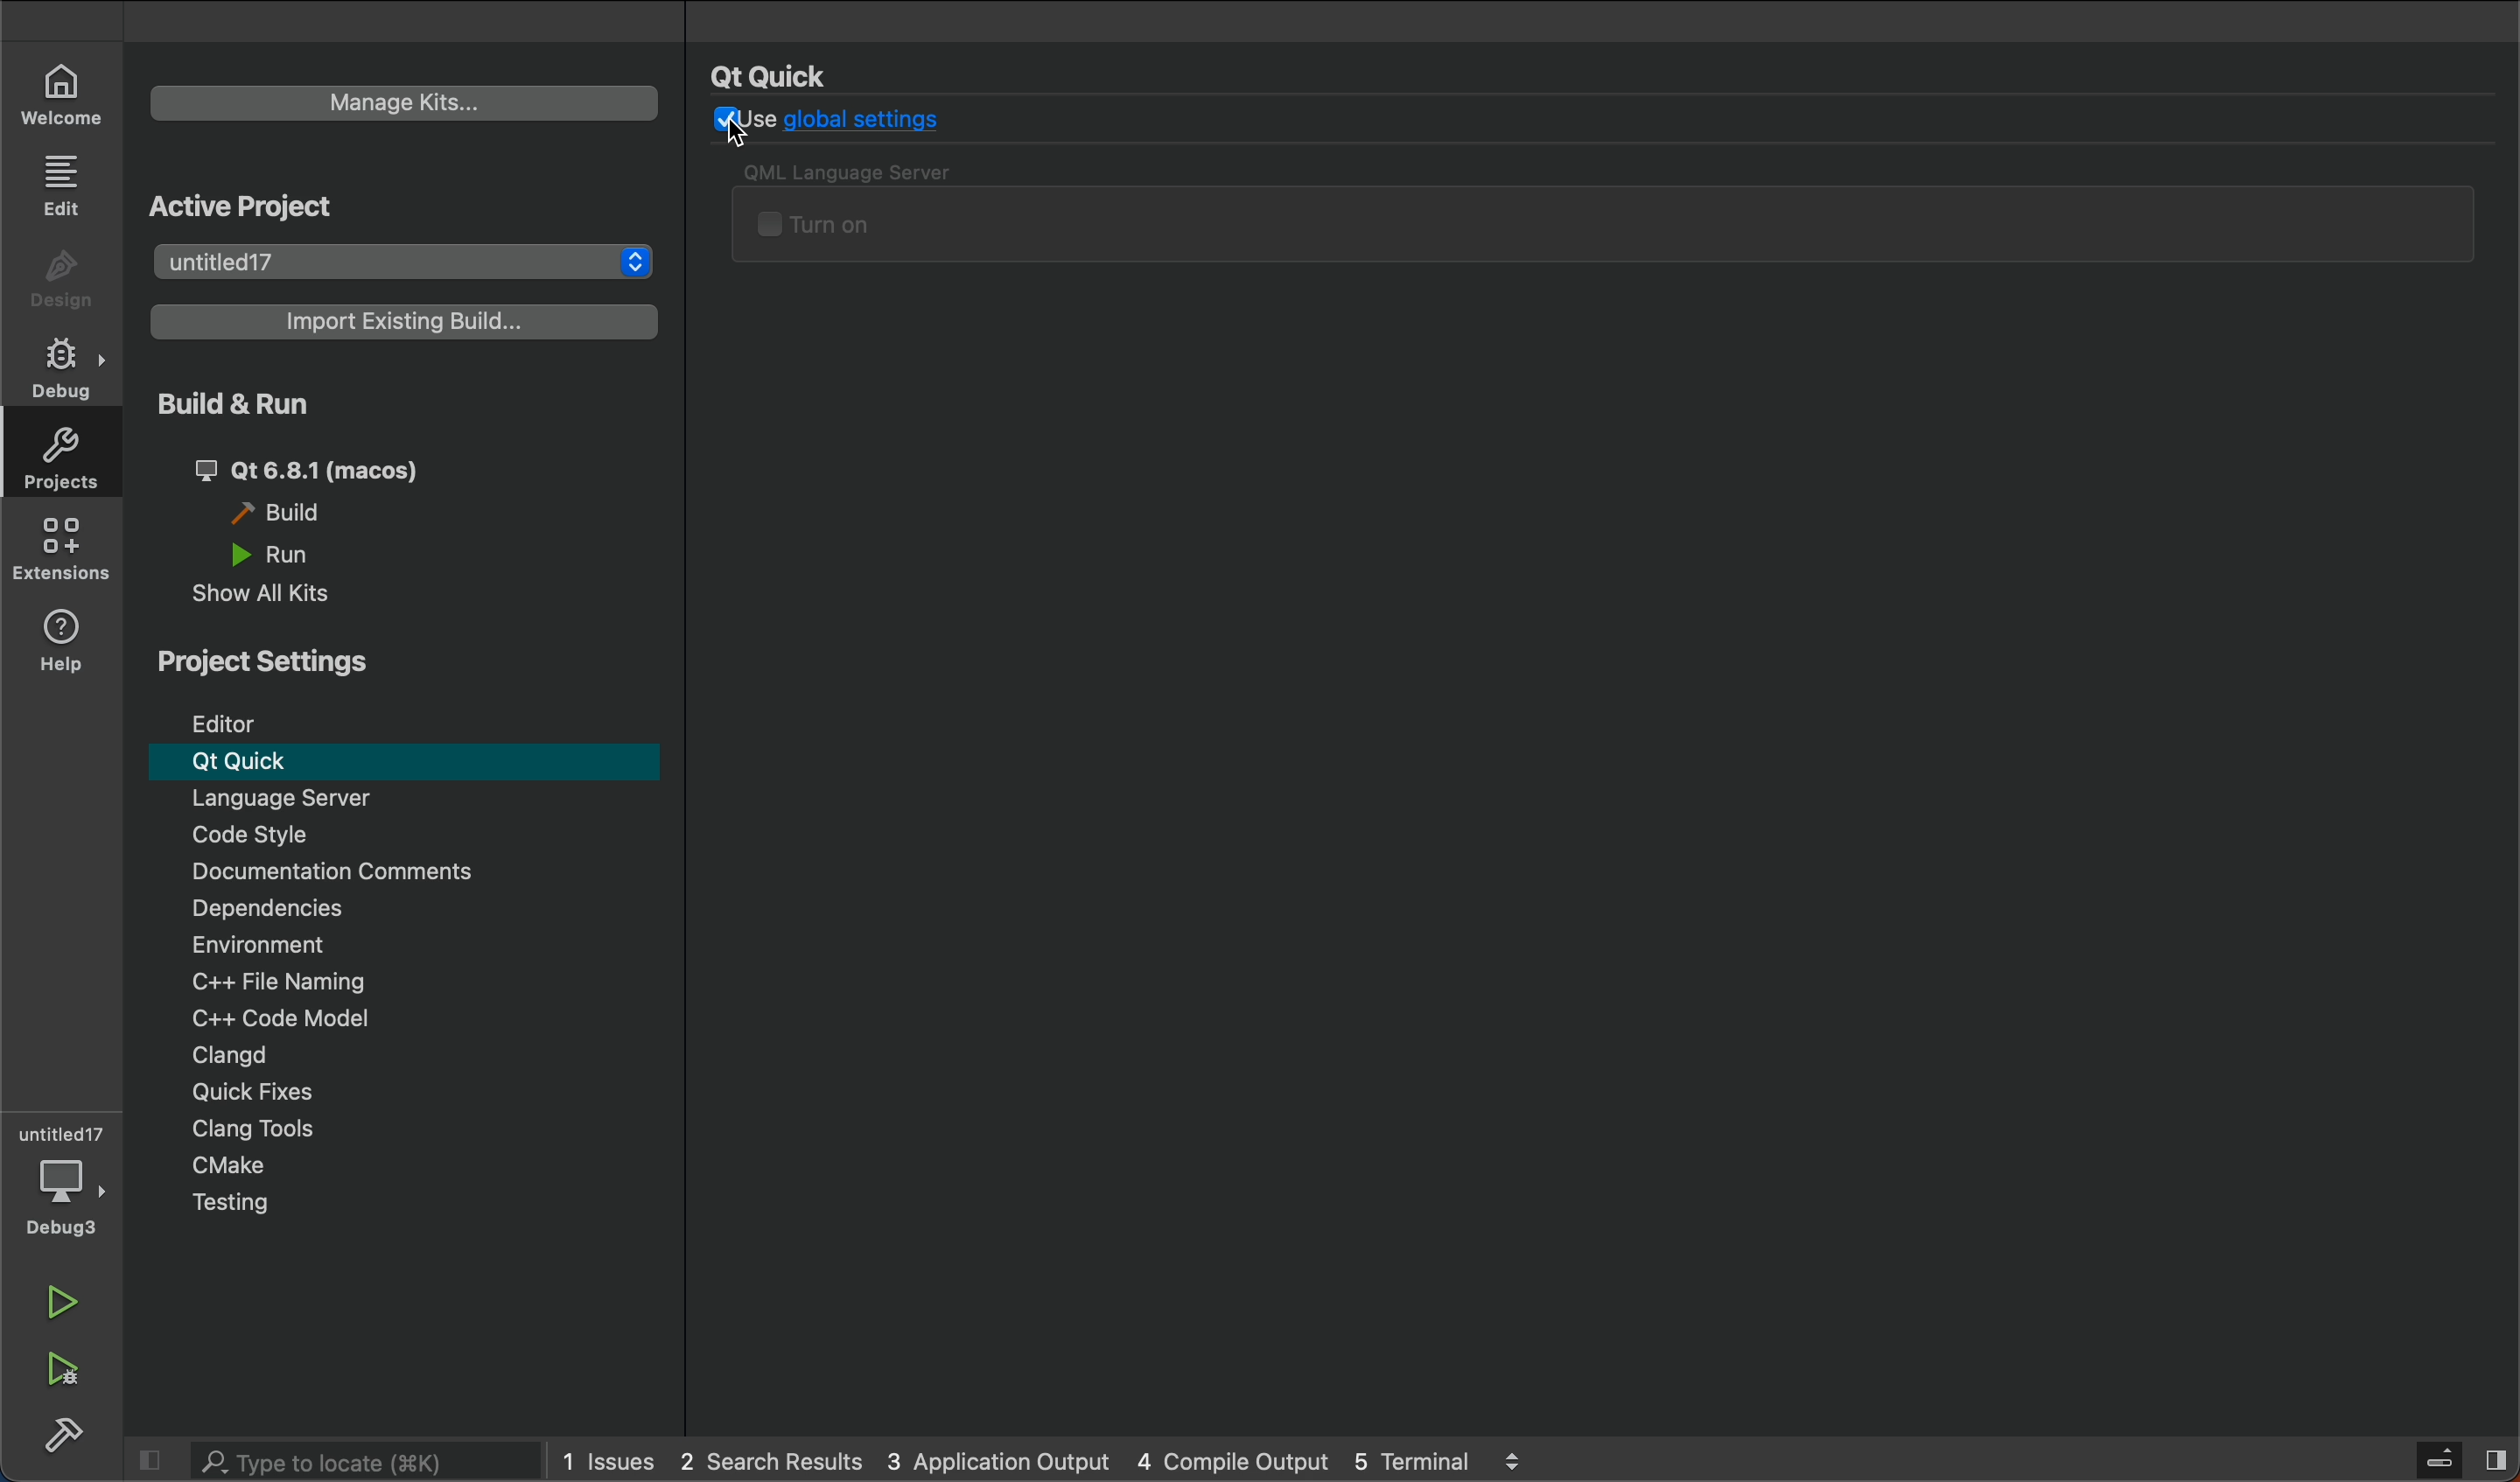 The image size is (2520, 1482). I want to click on projects Settings, so click(280, 667).